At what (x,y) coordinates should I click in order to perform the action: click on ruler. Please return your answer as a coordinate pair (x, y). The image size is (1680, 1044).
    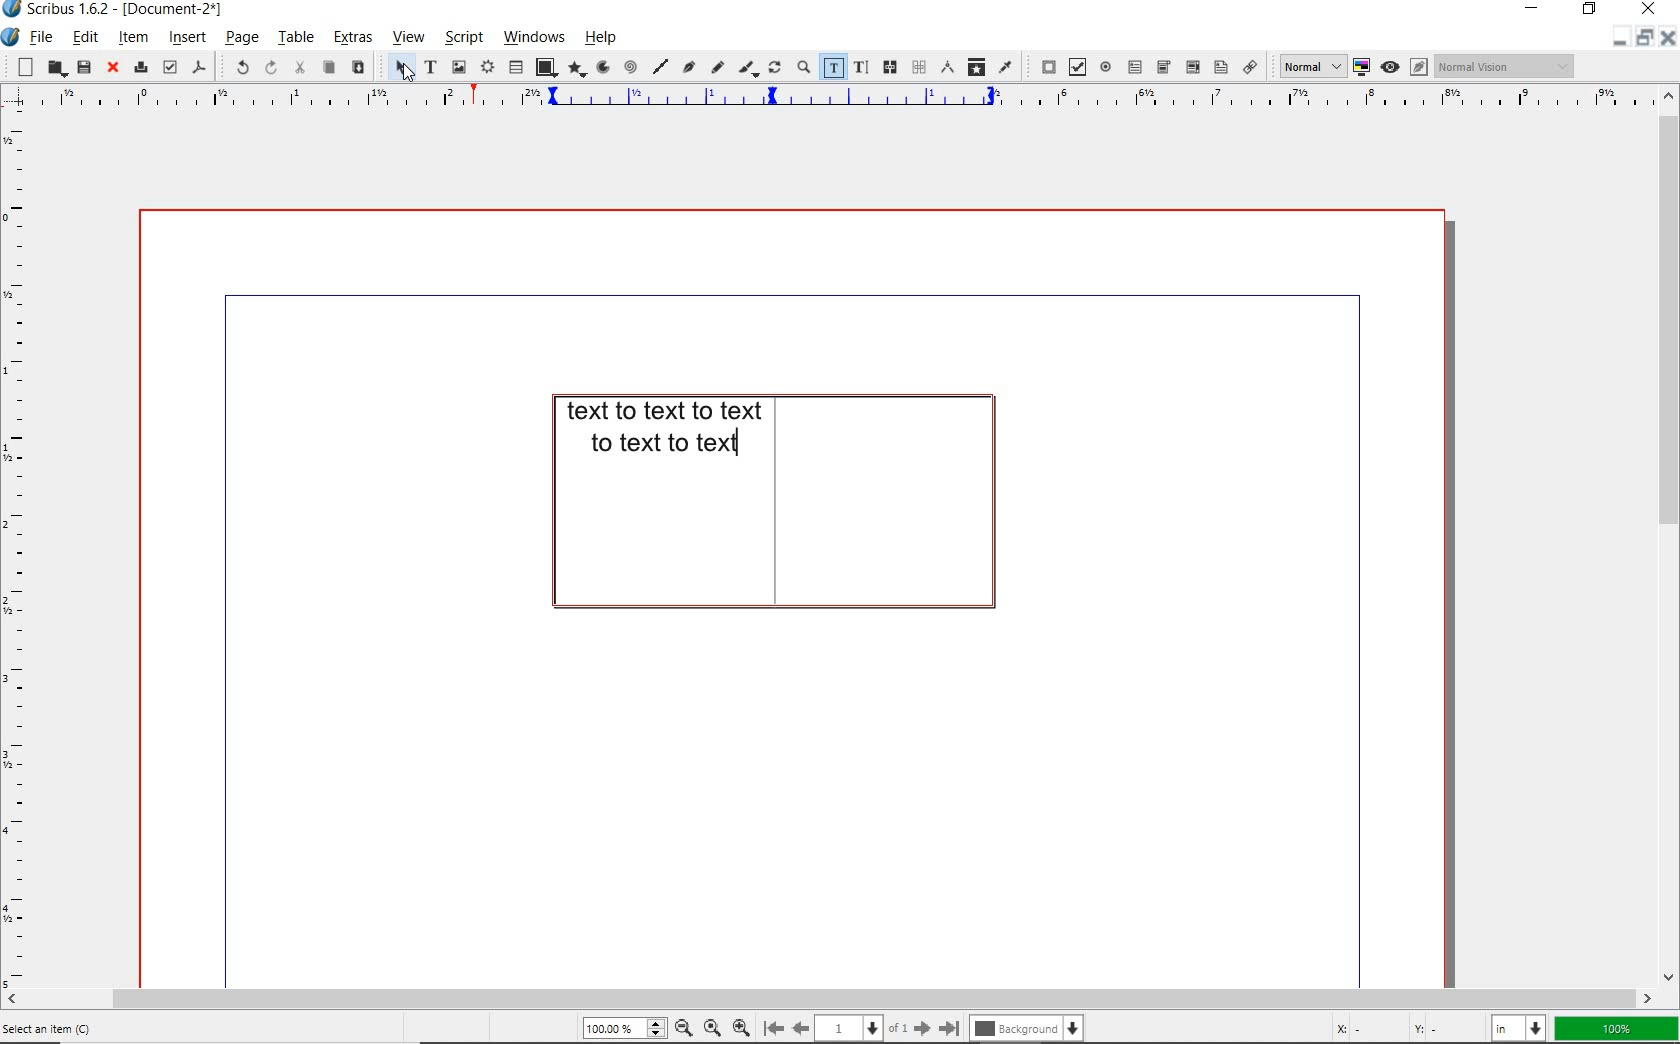
    Looking at the image, I should click on (842, 100).